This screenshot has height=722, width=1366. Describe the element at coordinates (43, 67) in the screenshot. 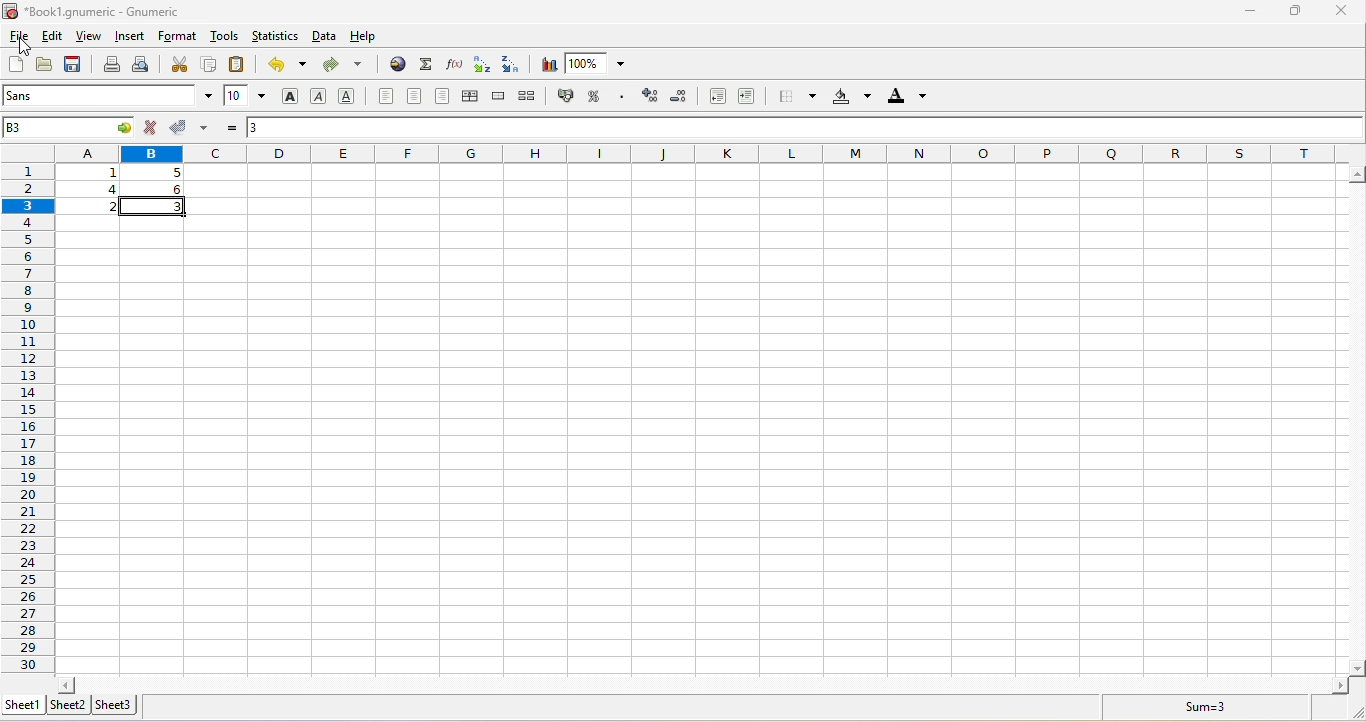

I see `open a file` at that location.